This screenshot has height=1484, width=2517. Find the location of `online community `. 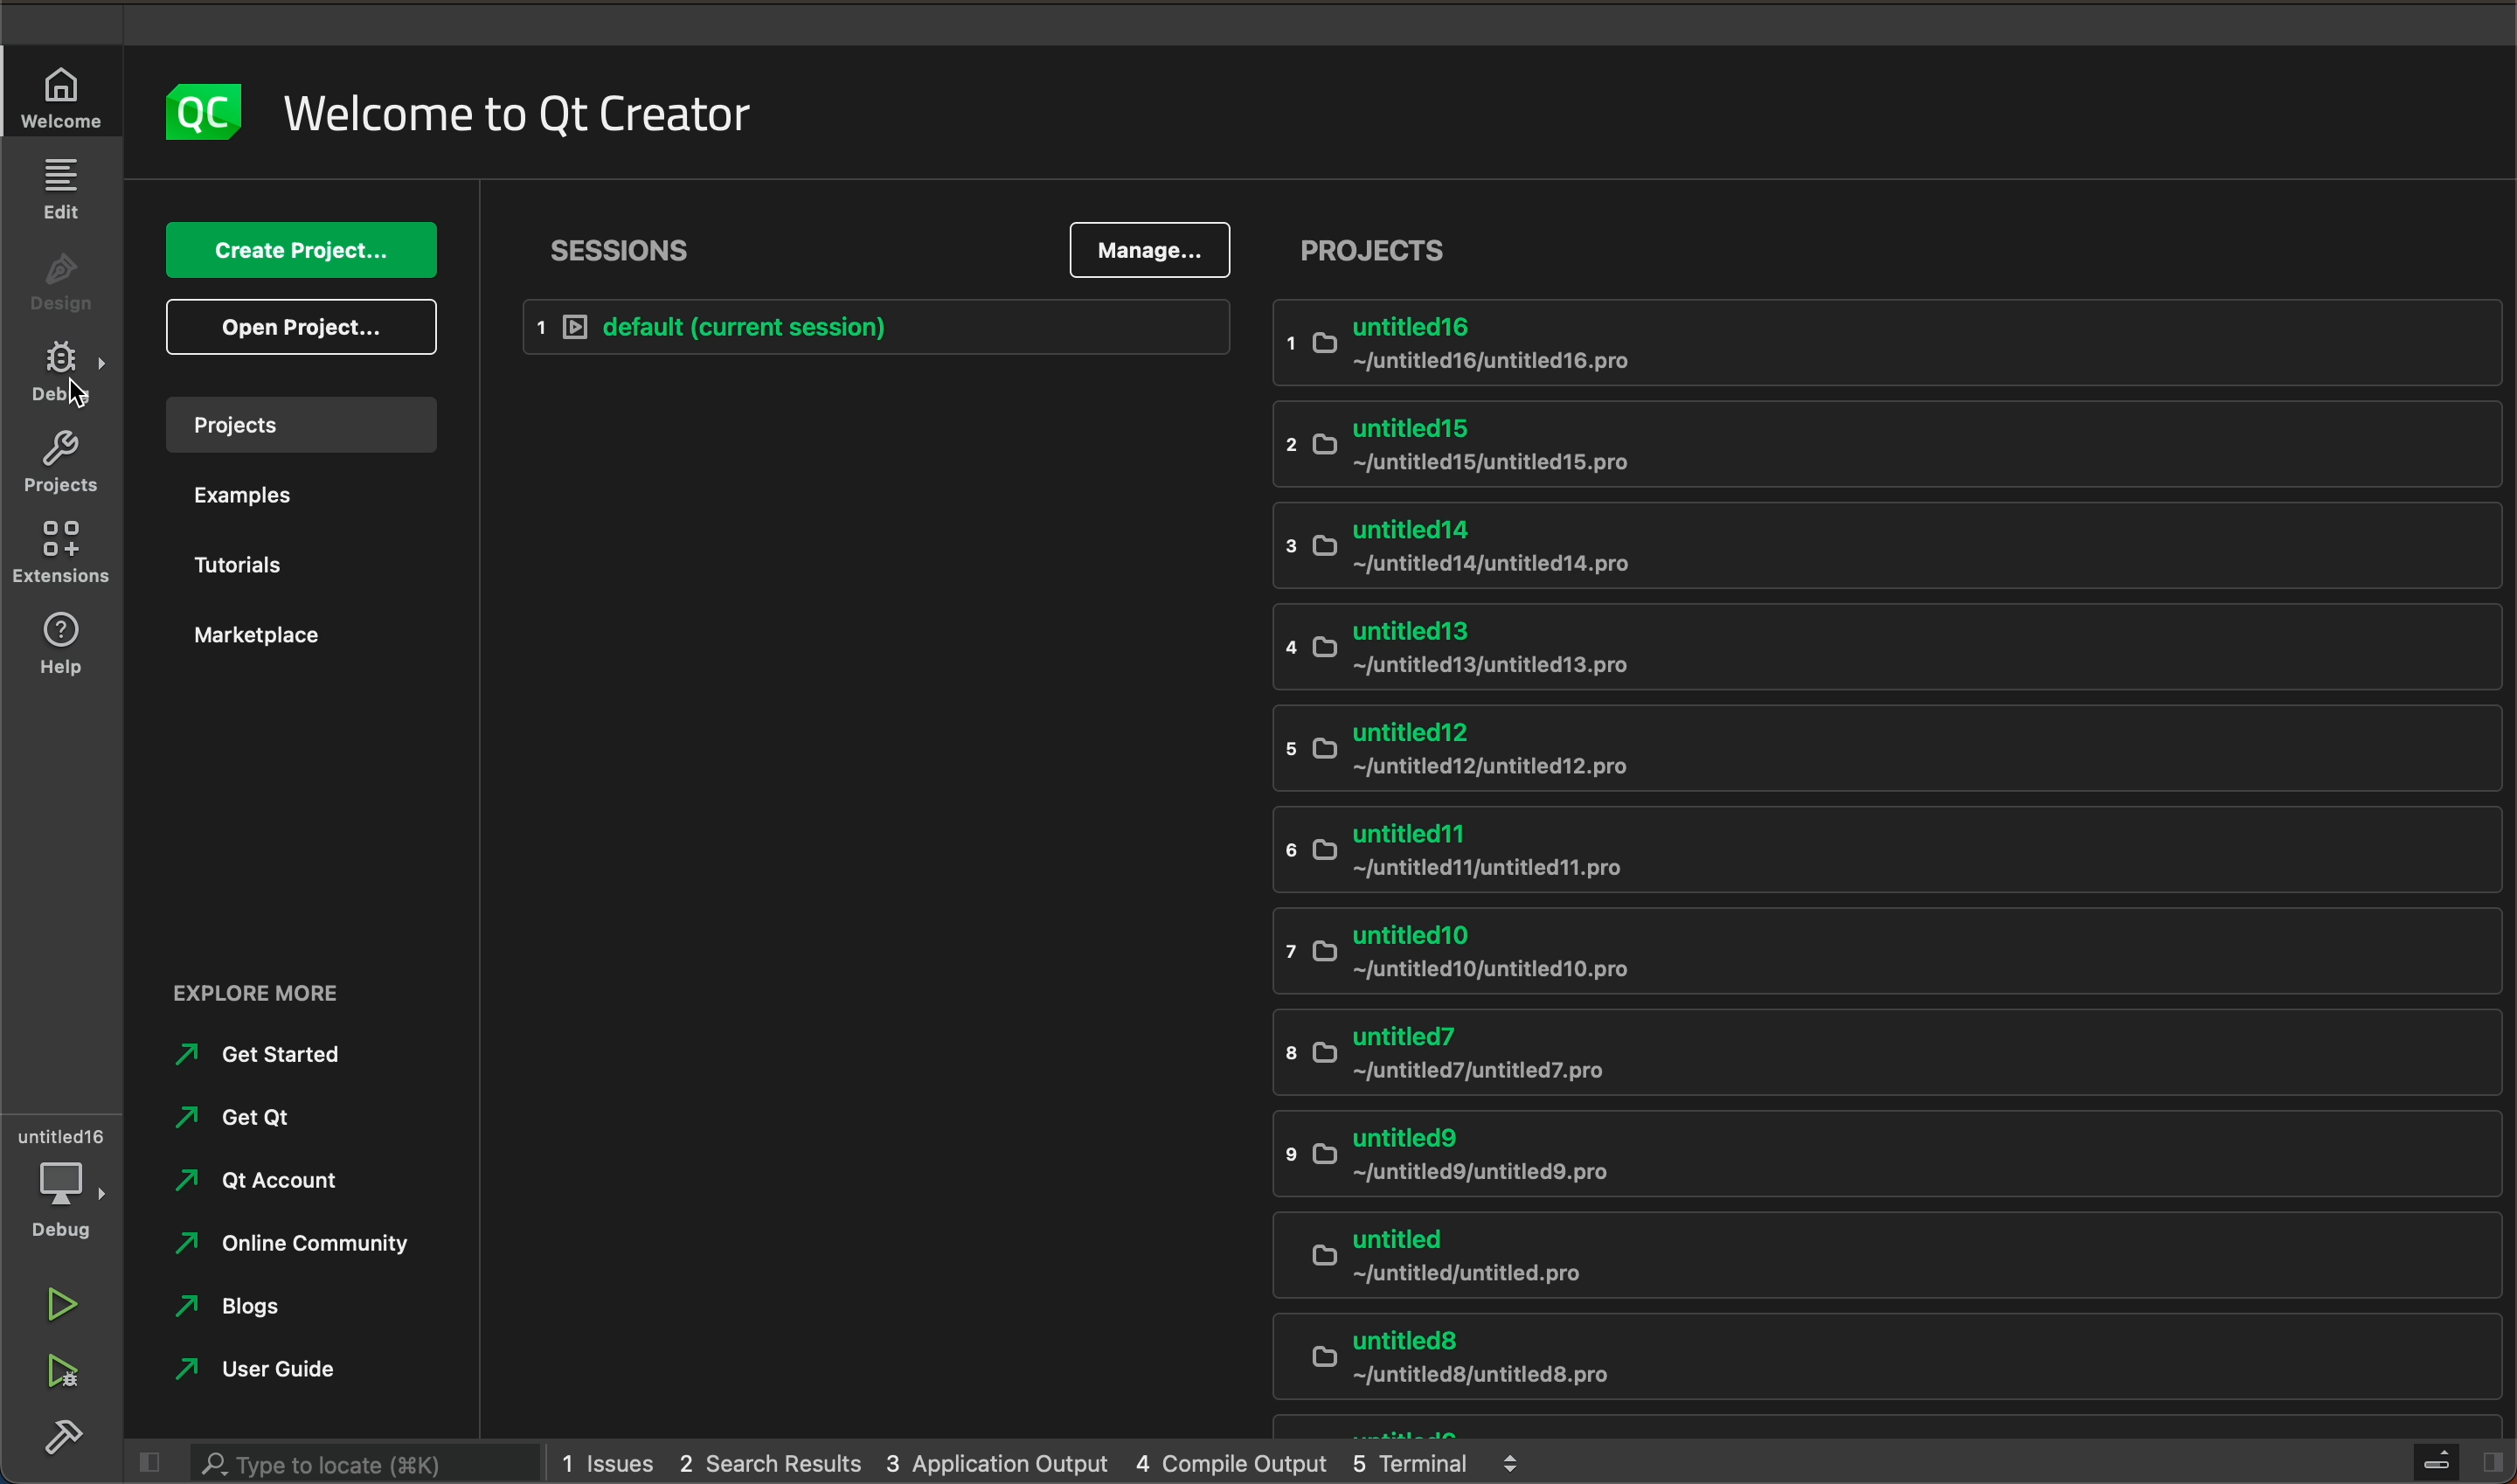

online community  is located at coordinates (310, 1254).